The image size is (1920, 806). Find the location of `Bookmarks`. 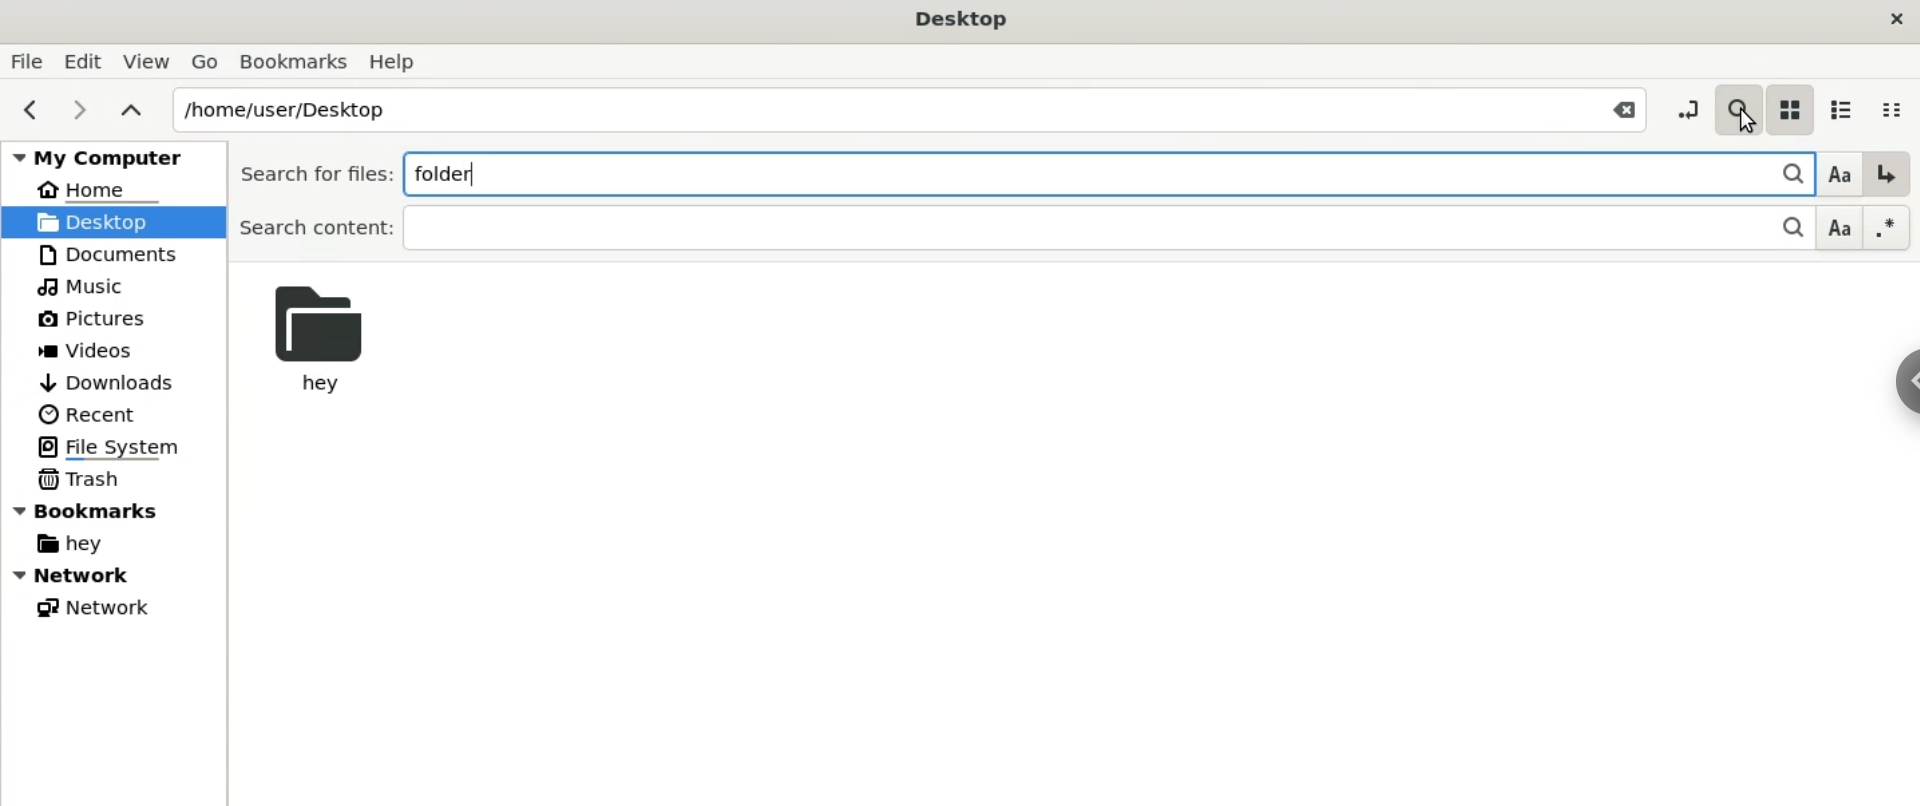

Bookmarks is located at coordinates (93, 509).